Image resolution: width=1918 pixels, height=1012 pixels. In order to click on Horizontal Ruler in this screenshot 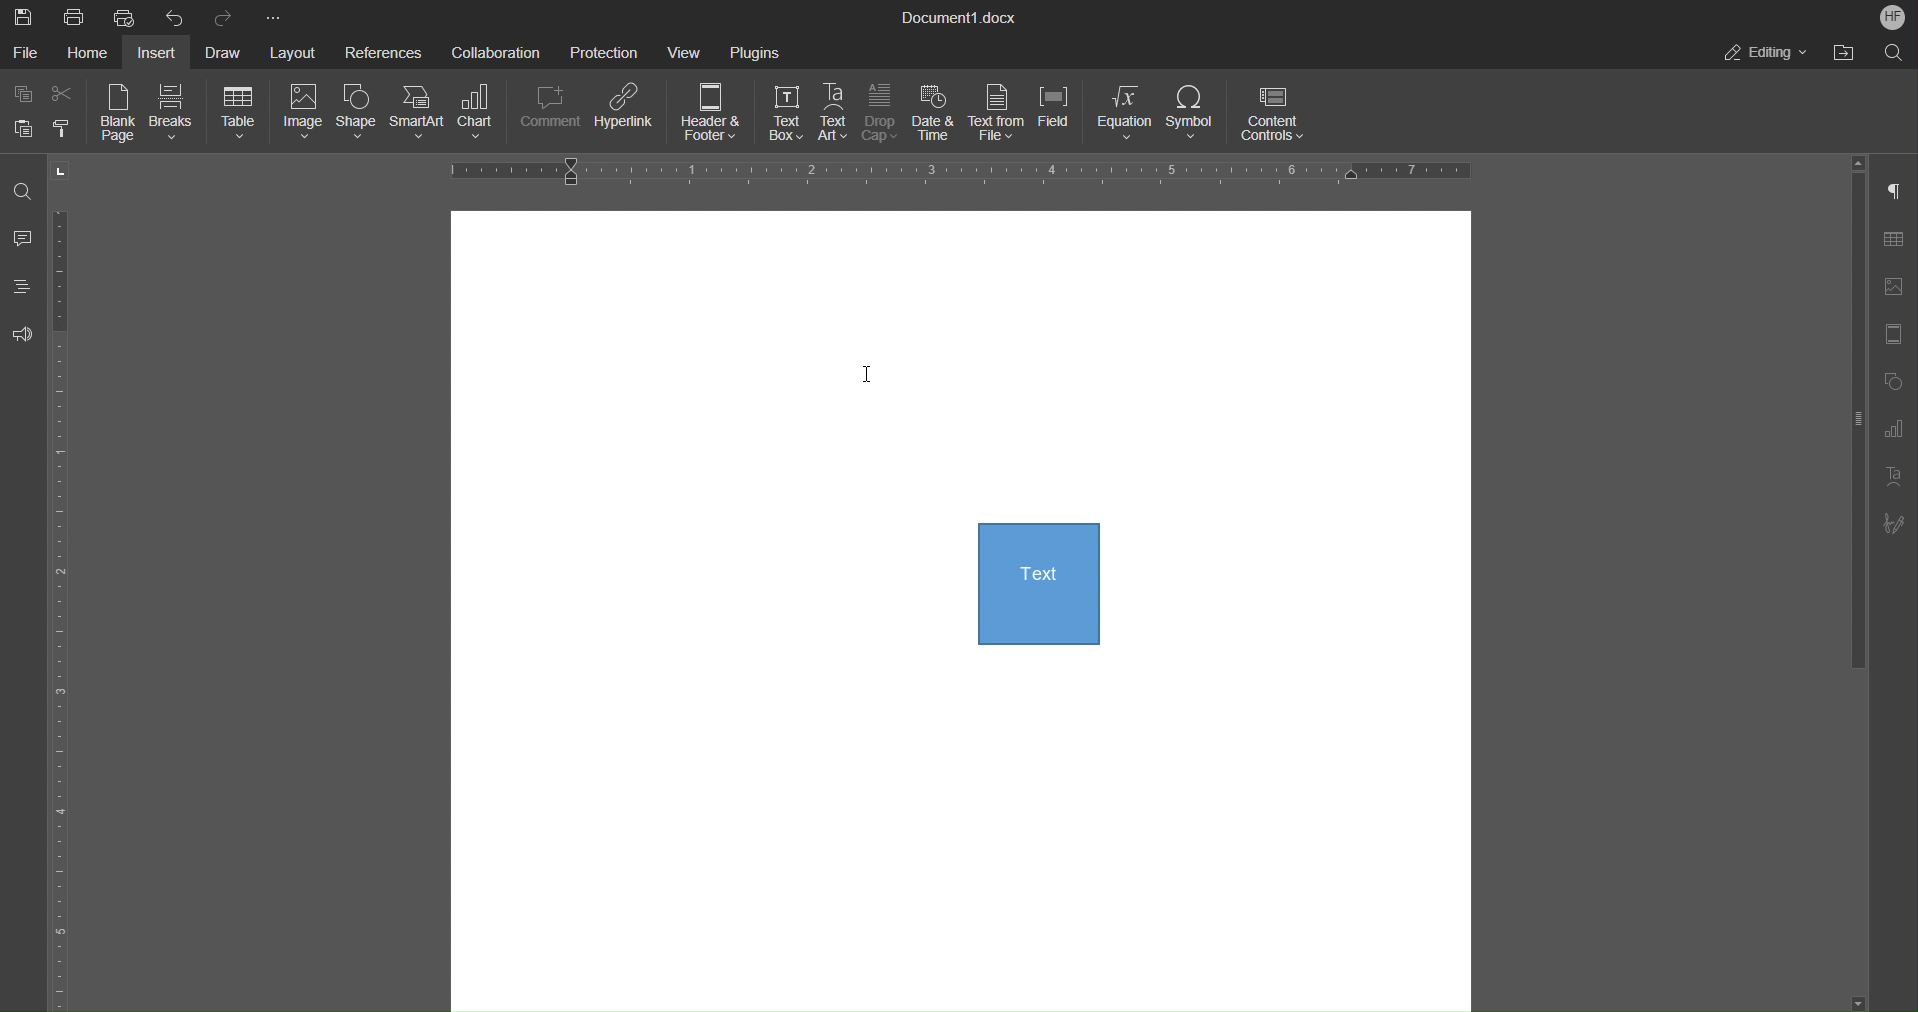, I will do `click(68, 609)`.